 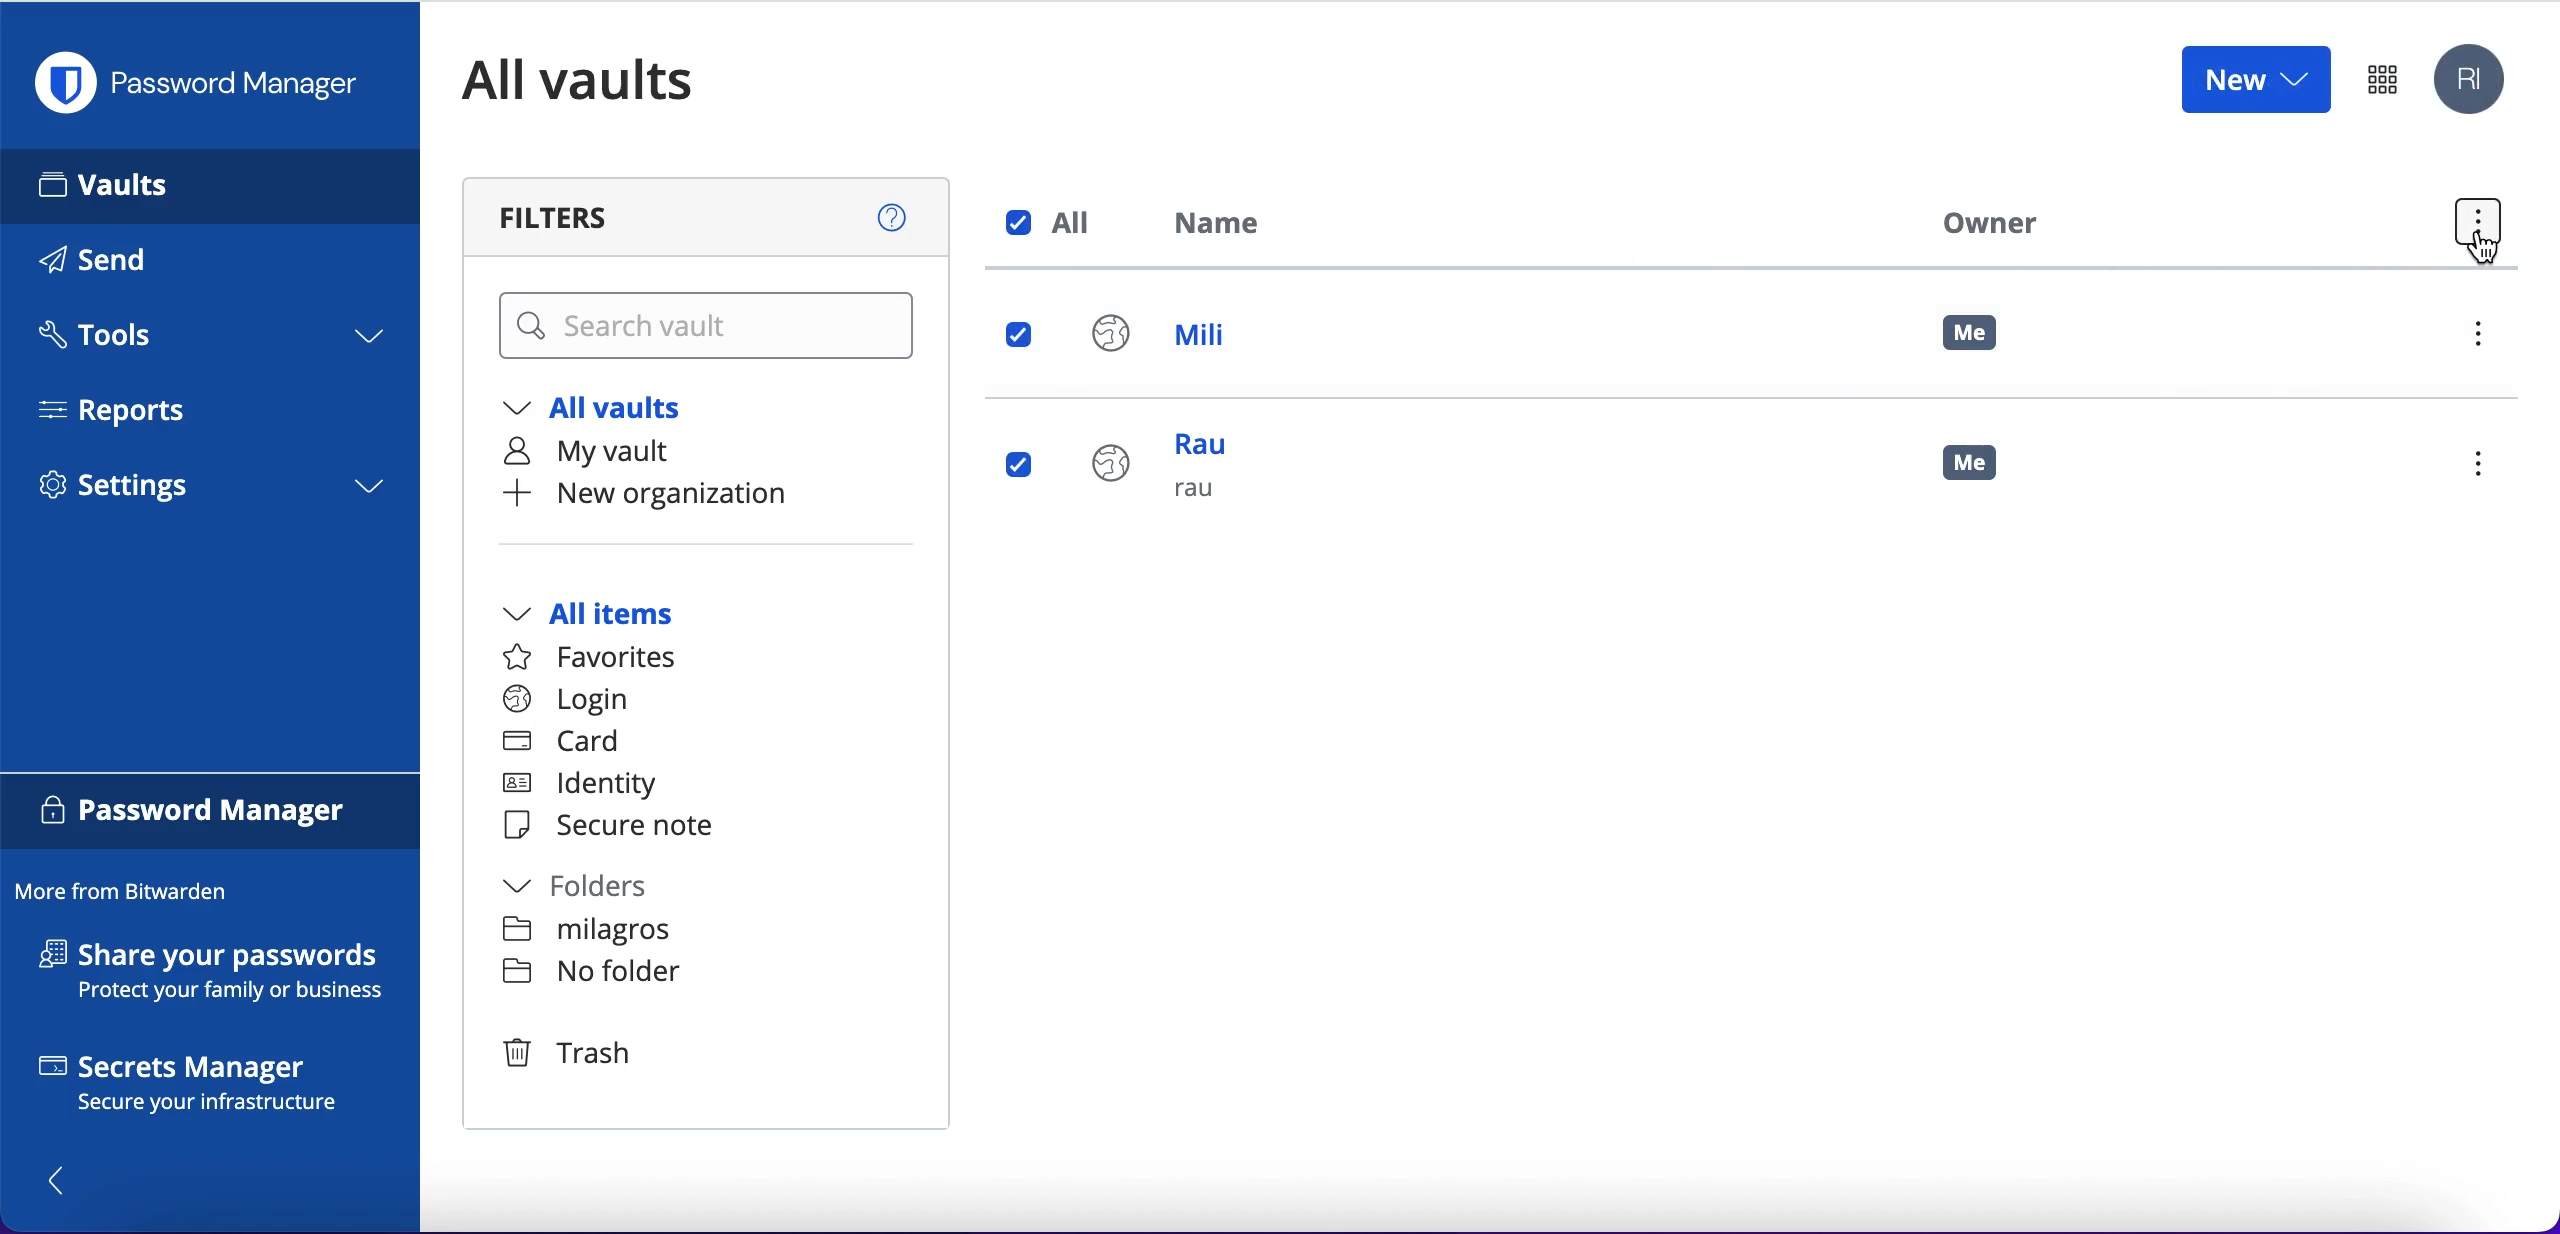 What do you see at coordinates (710, 217) in the screenshot?
I see `filters` at bounding box center [710, 217].